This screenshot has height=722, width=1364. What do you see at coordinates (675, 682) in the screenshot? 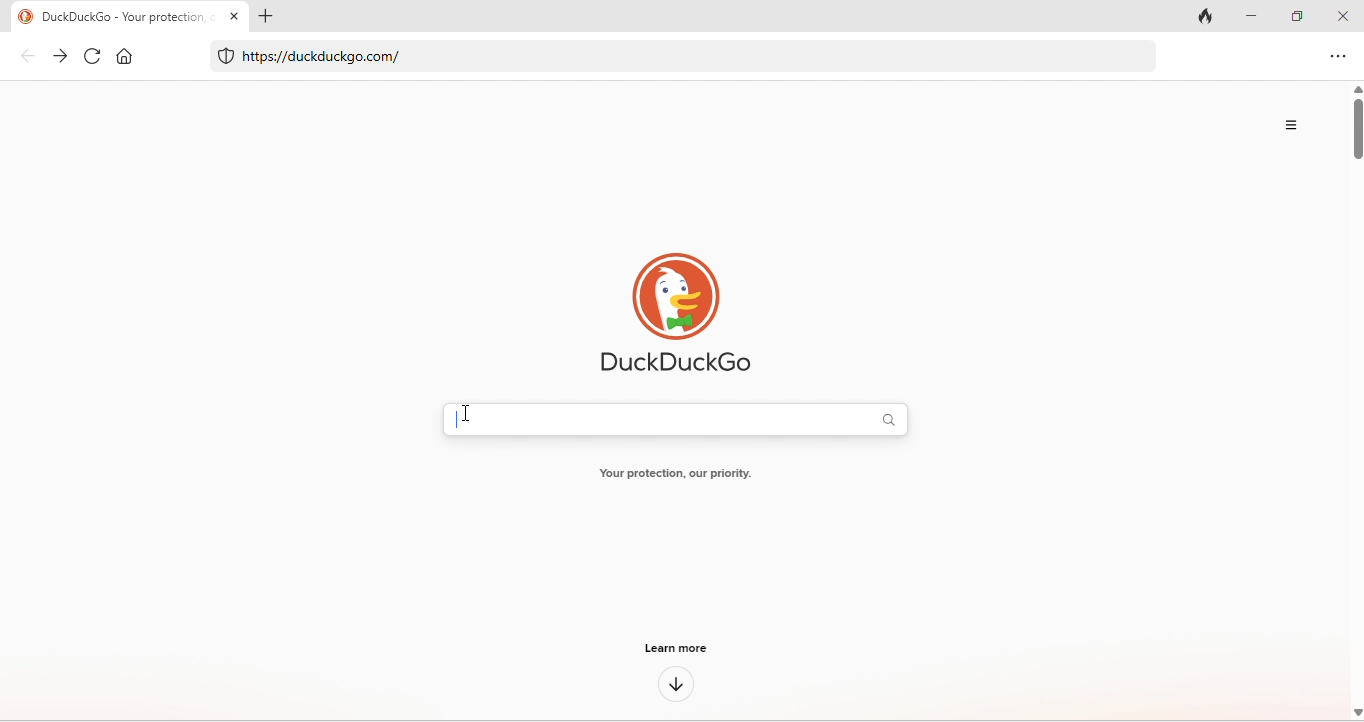
I see `down arrow` at bounding box center [675, 682].